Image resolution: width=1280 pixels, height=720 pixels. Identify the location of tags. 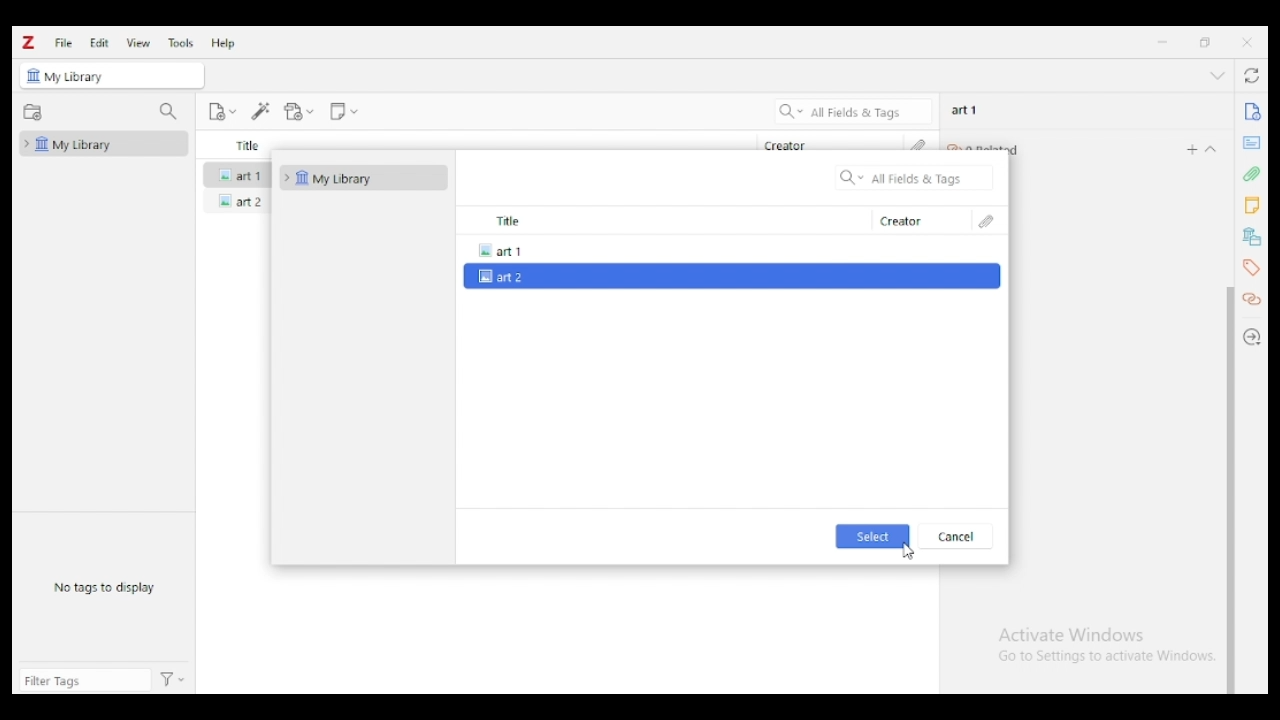
(1250, 267).